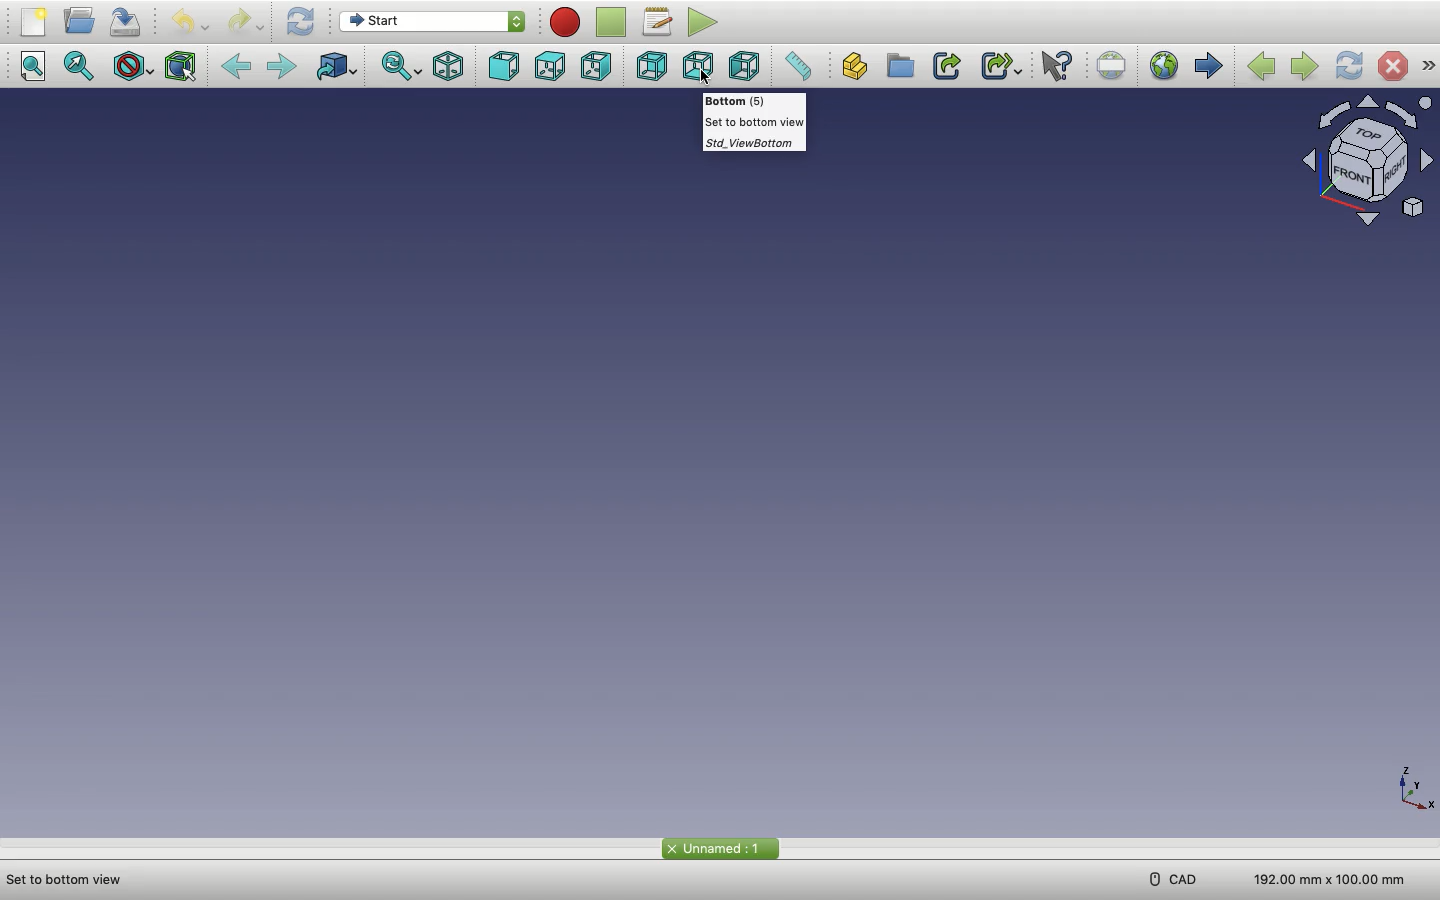 The image size is (1440, 900). Describe the element at coordinates (130, 22) in the screenshot. I see `Save` at that location.